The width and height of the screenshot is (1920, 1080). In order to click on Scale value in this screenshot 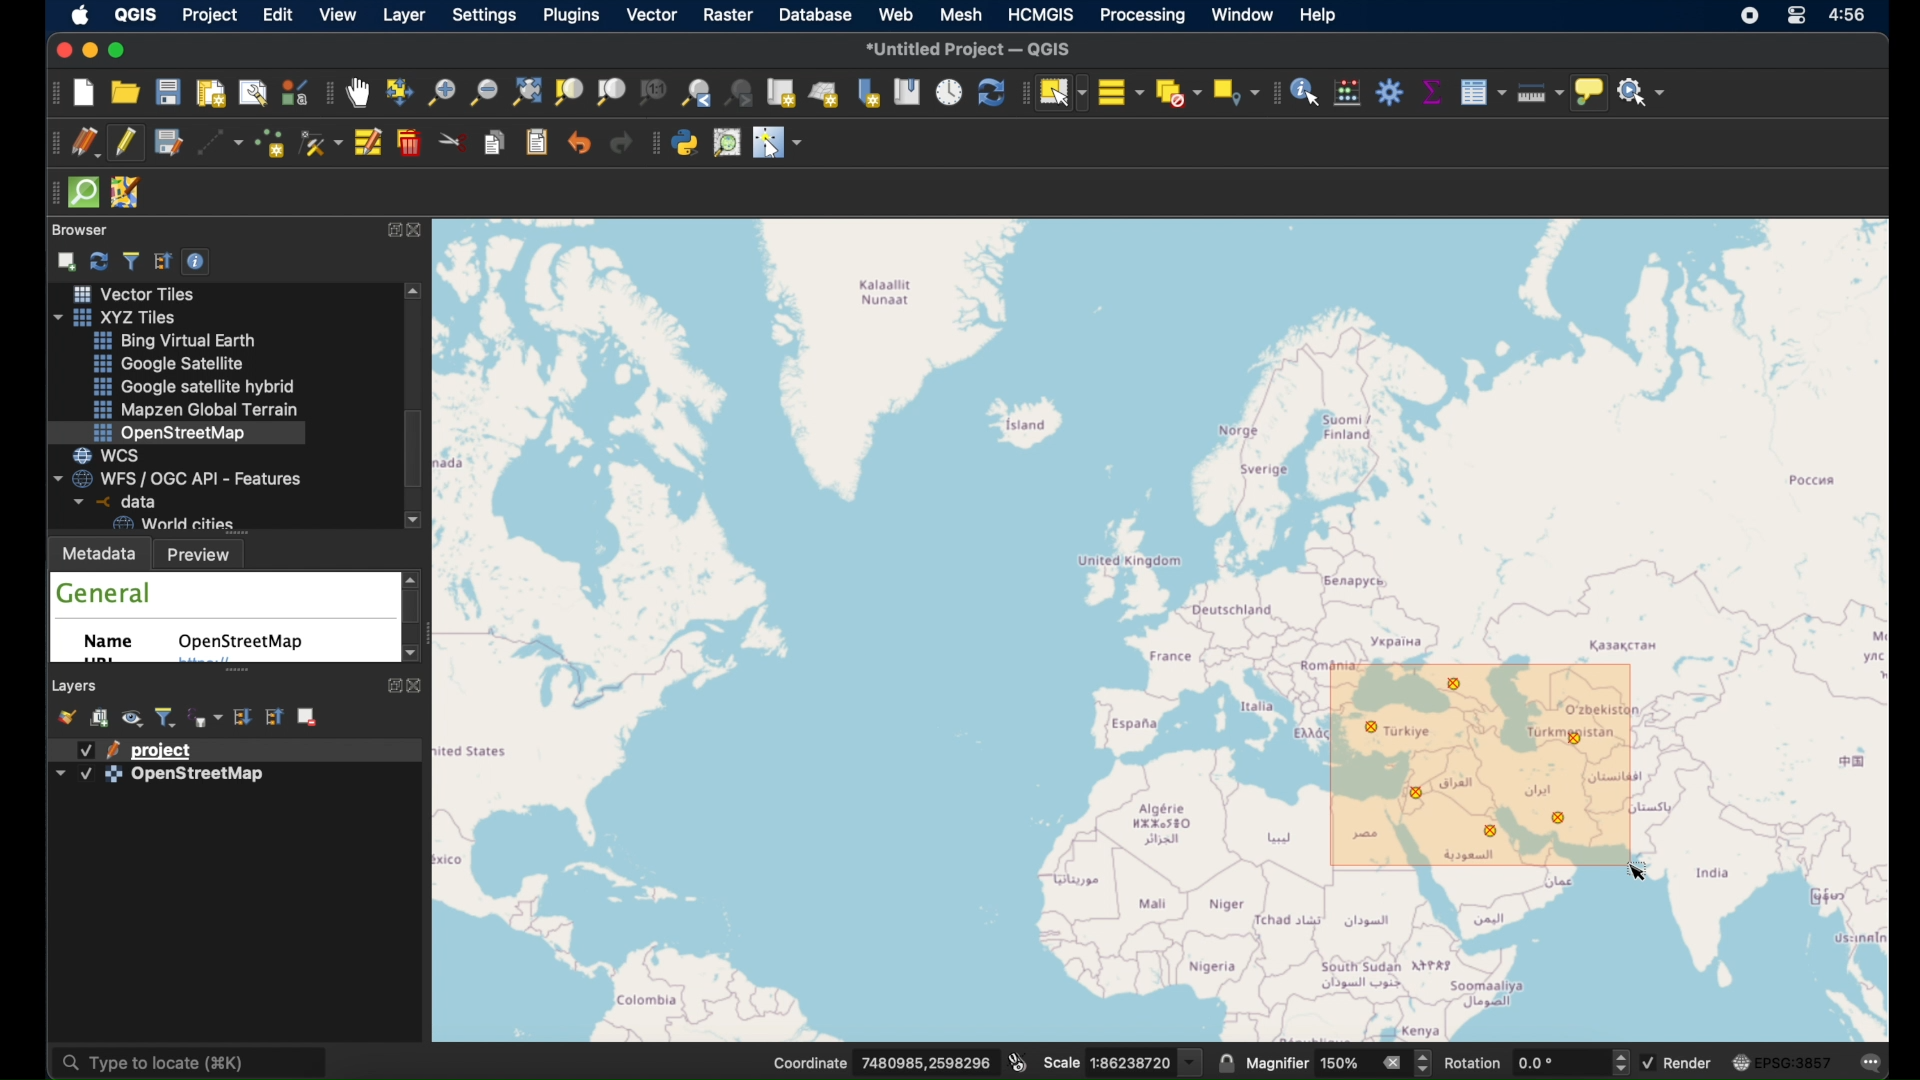, I will do `click(1132, 1063)`.